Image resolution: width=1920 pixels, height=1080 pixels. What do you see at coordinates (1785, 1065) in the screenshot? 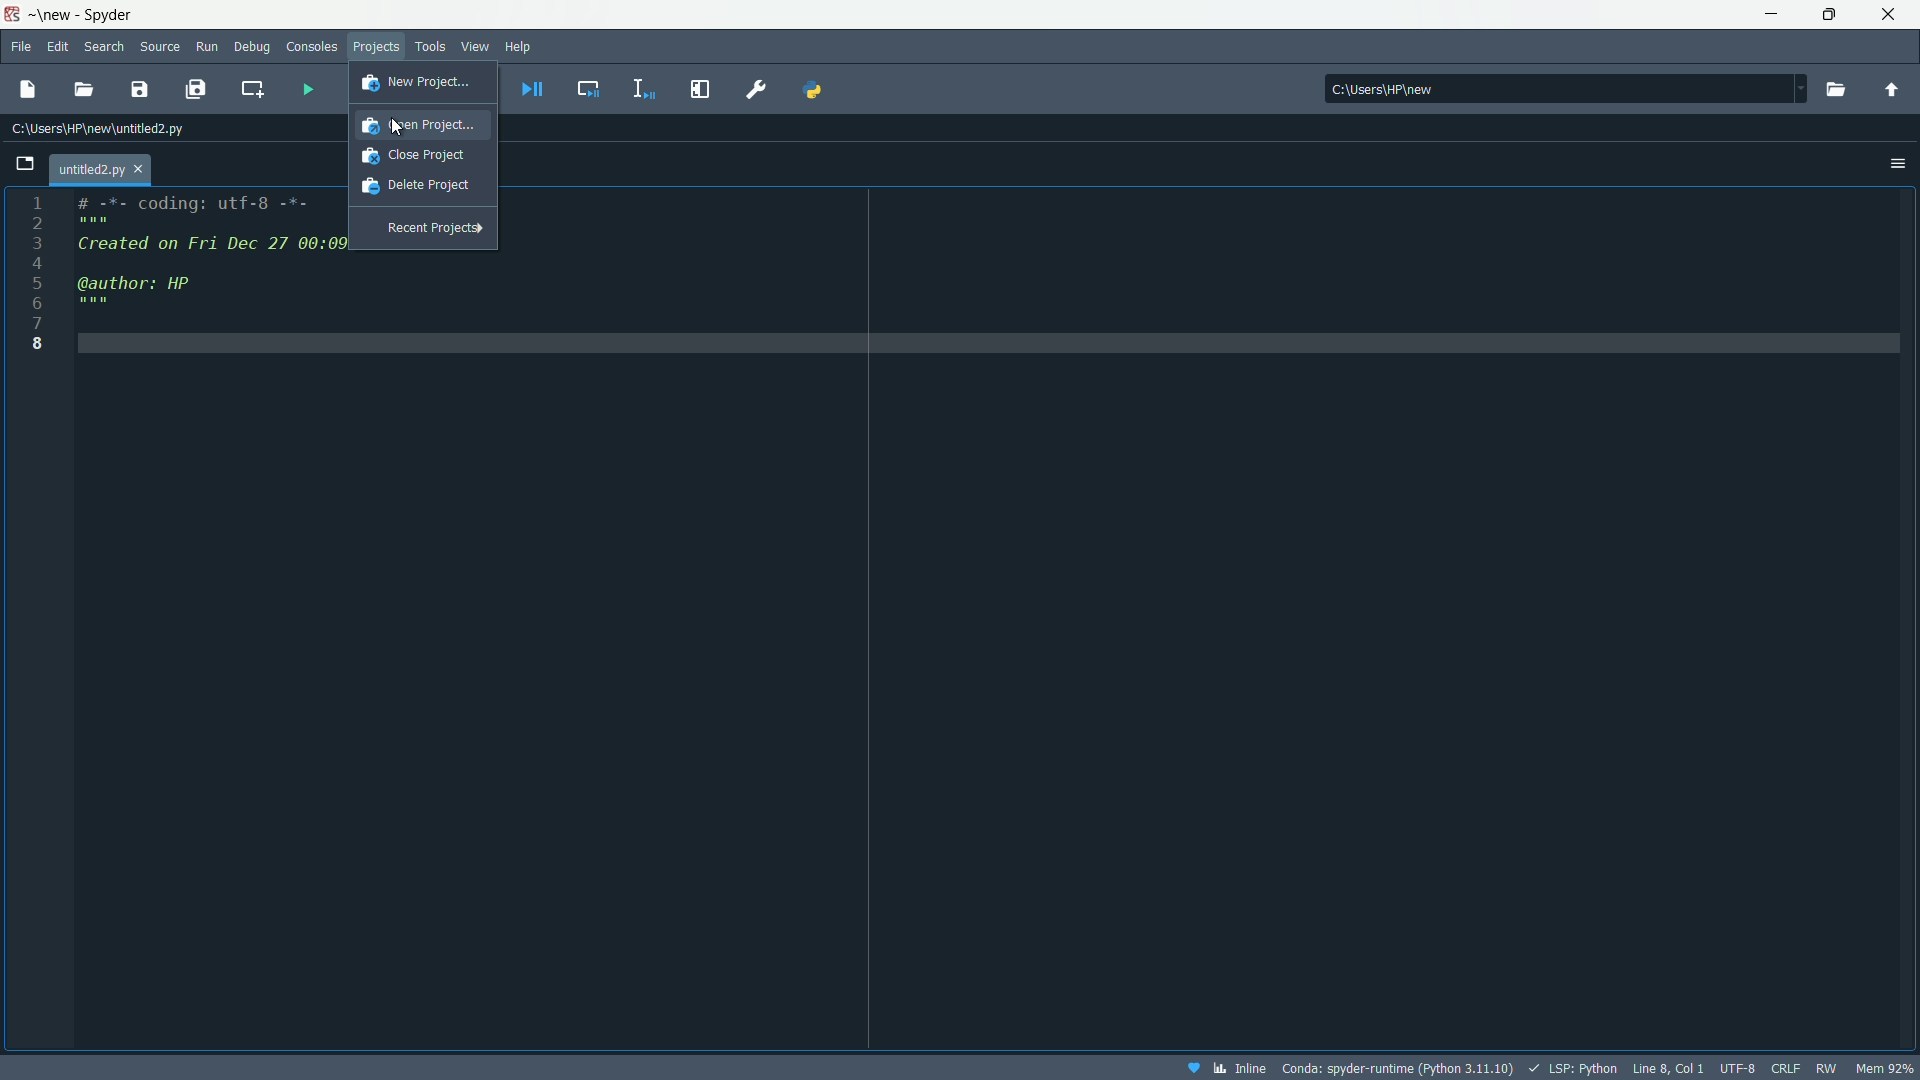
I see `file eol status` at bounding box center [1785, 1065].